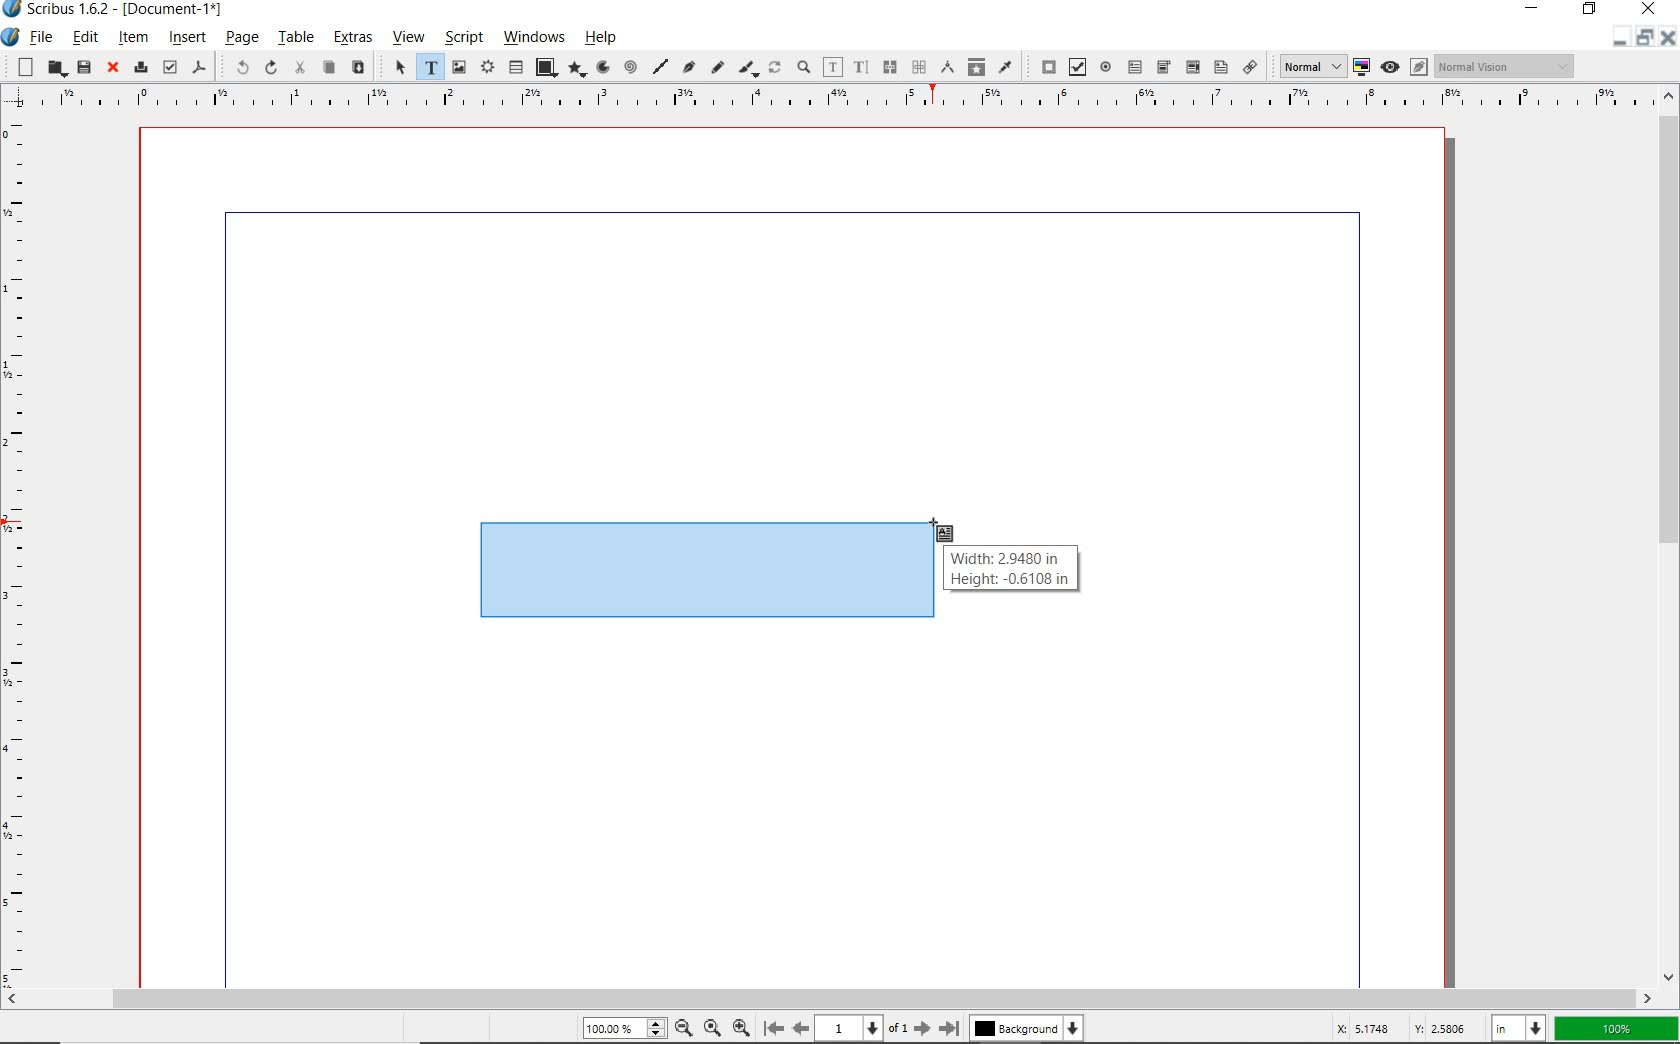  Describe the element at coordinates (1220, 69) in the screenshot. I see `Text annotation` at that location.